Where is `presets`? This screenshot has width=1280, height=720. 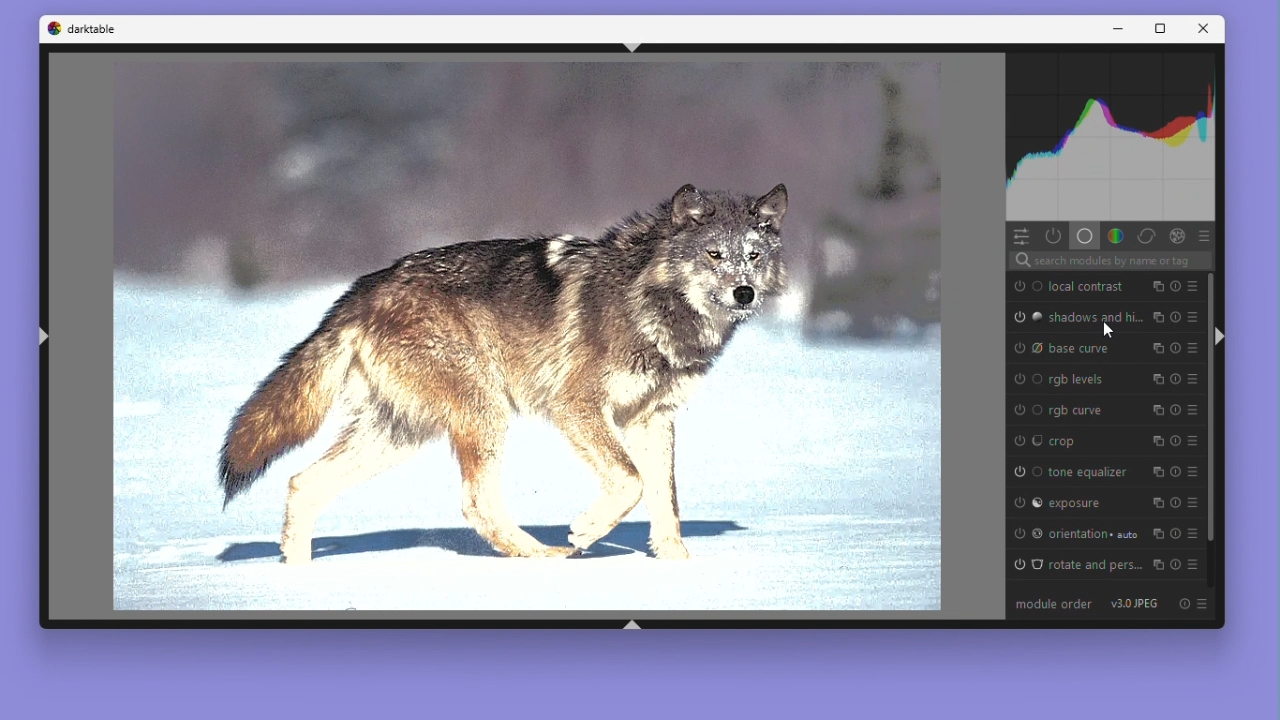 presets is located at coordinates (1193, 471).